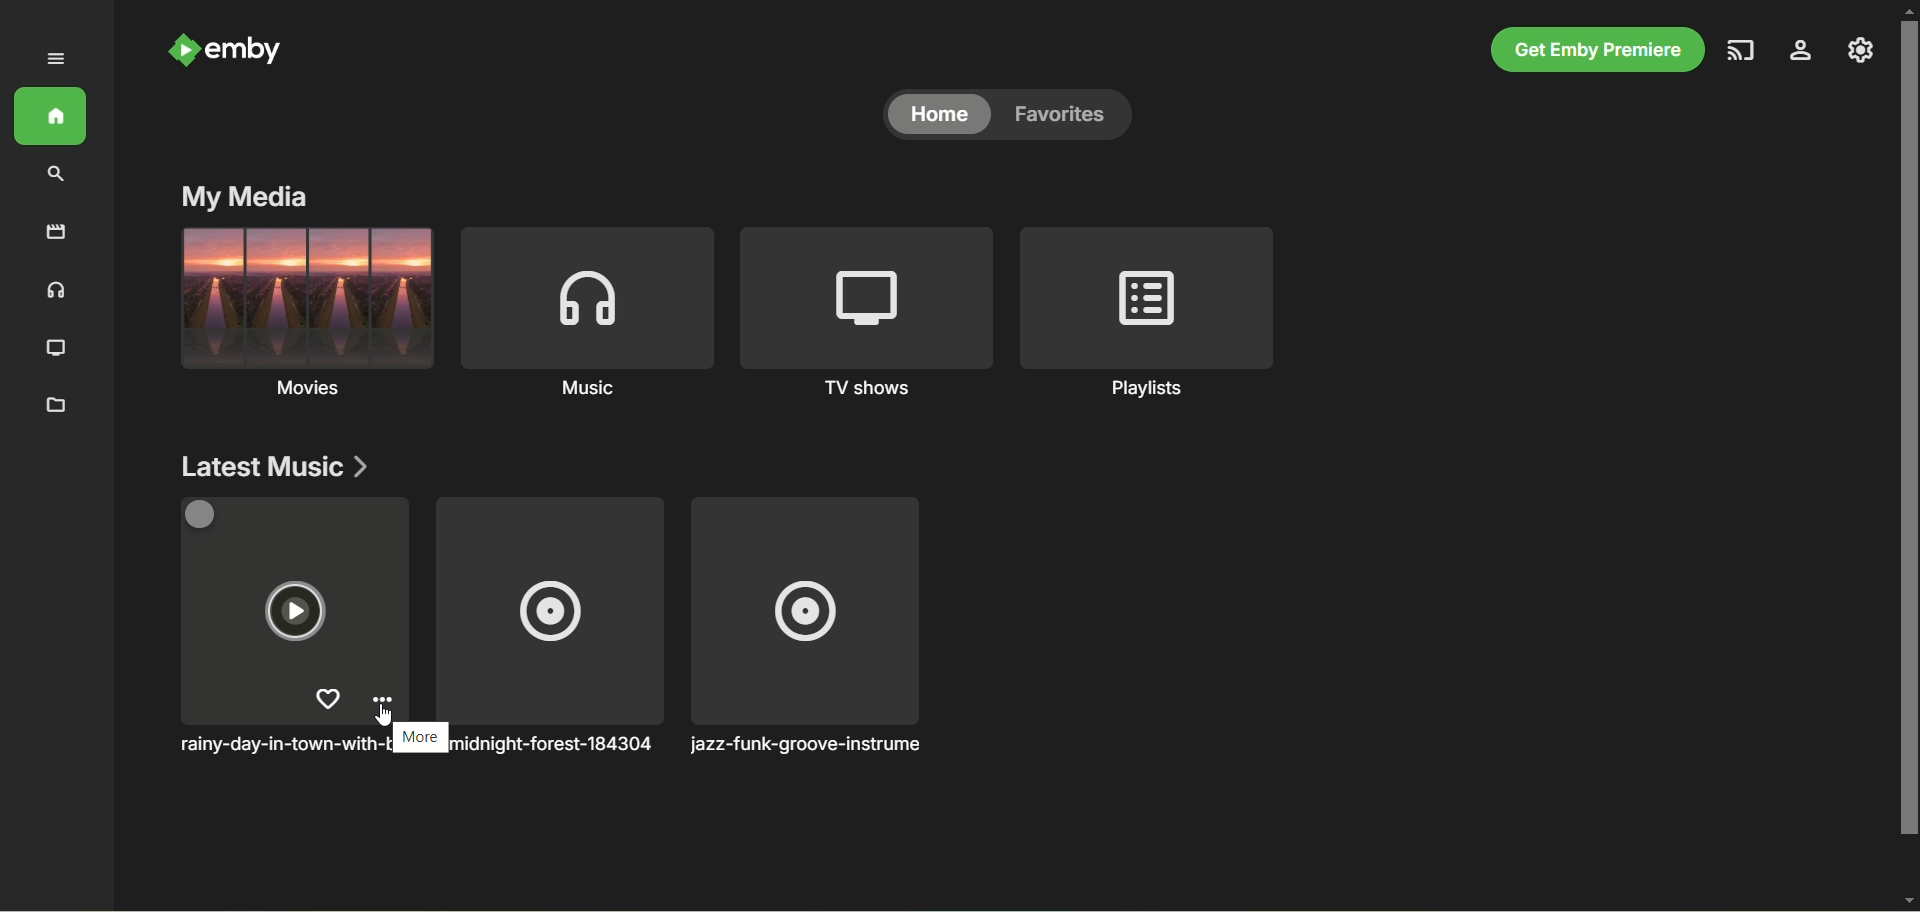  Describe the element at coordinates (295, 610) in the screenshot. I see `Play button` at that location.